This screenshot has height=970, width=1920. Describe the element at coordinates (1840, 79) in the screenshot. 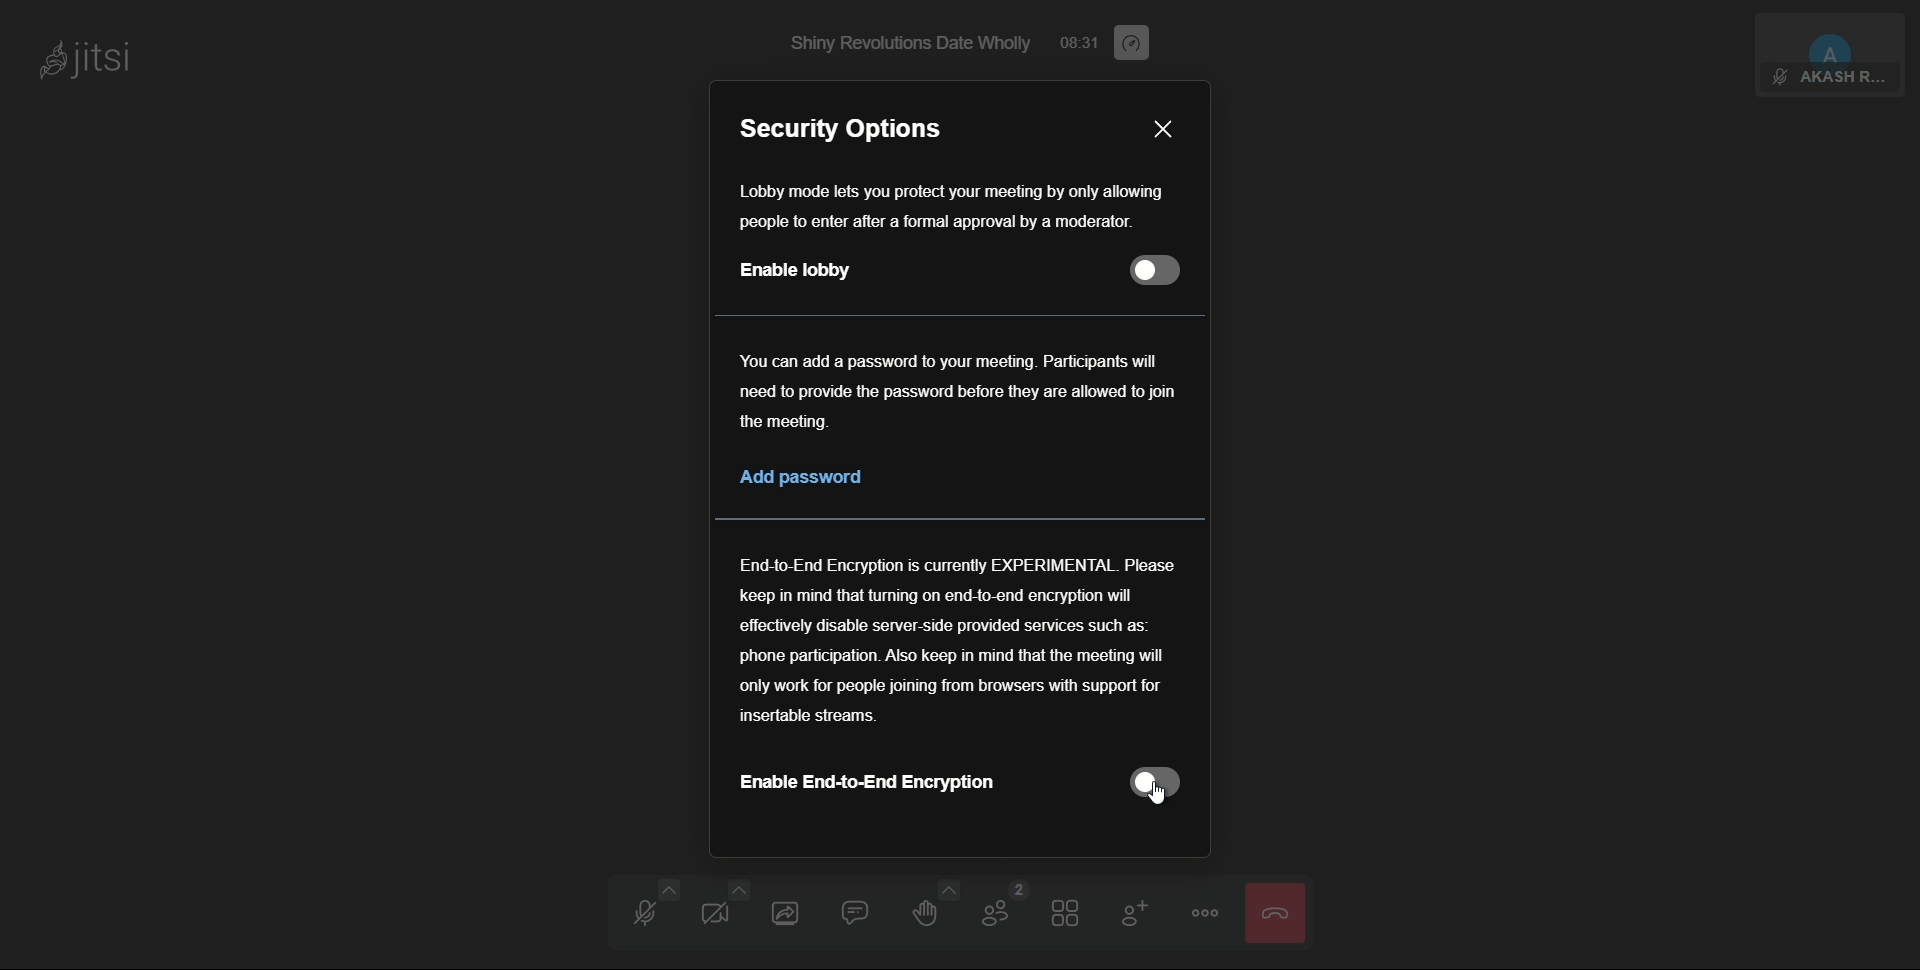

I see `participant name` at that location.